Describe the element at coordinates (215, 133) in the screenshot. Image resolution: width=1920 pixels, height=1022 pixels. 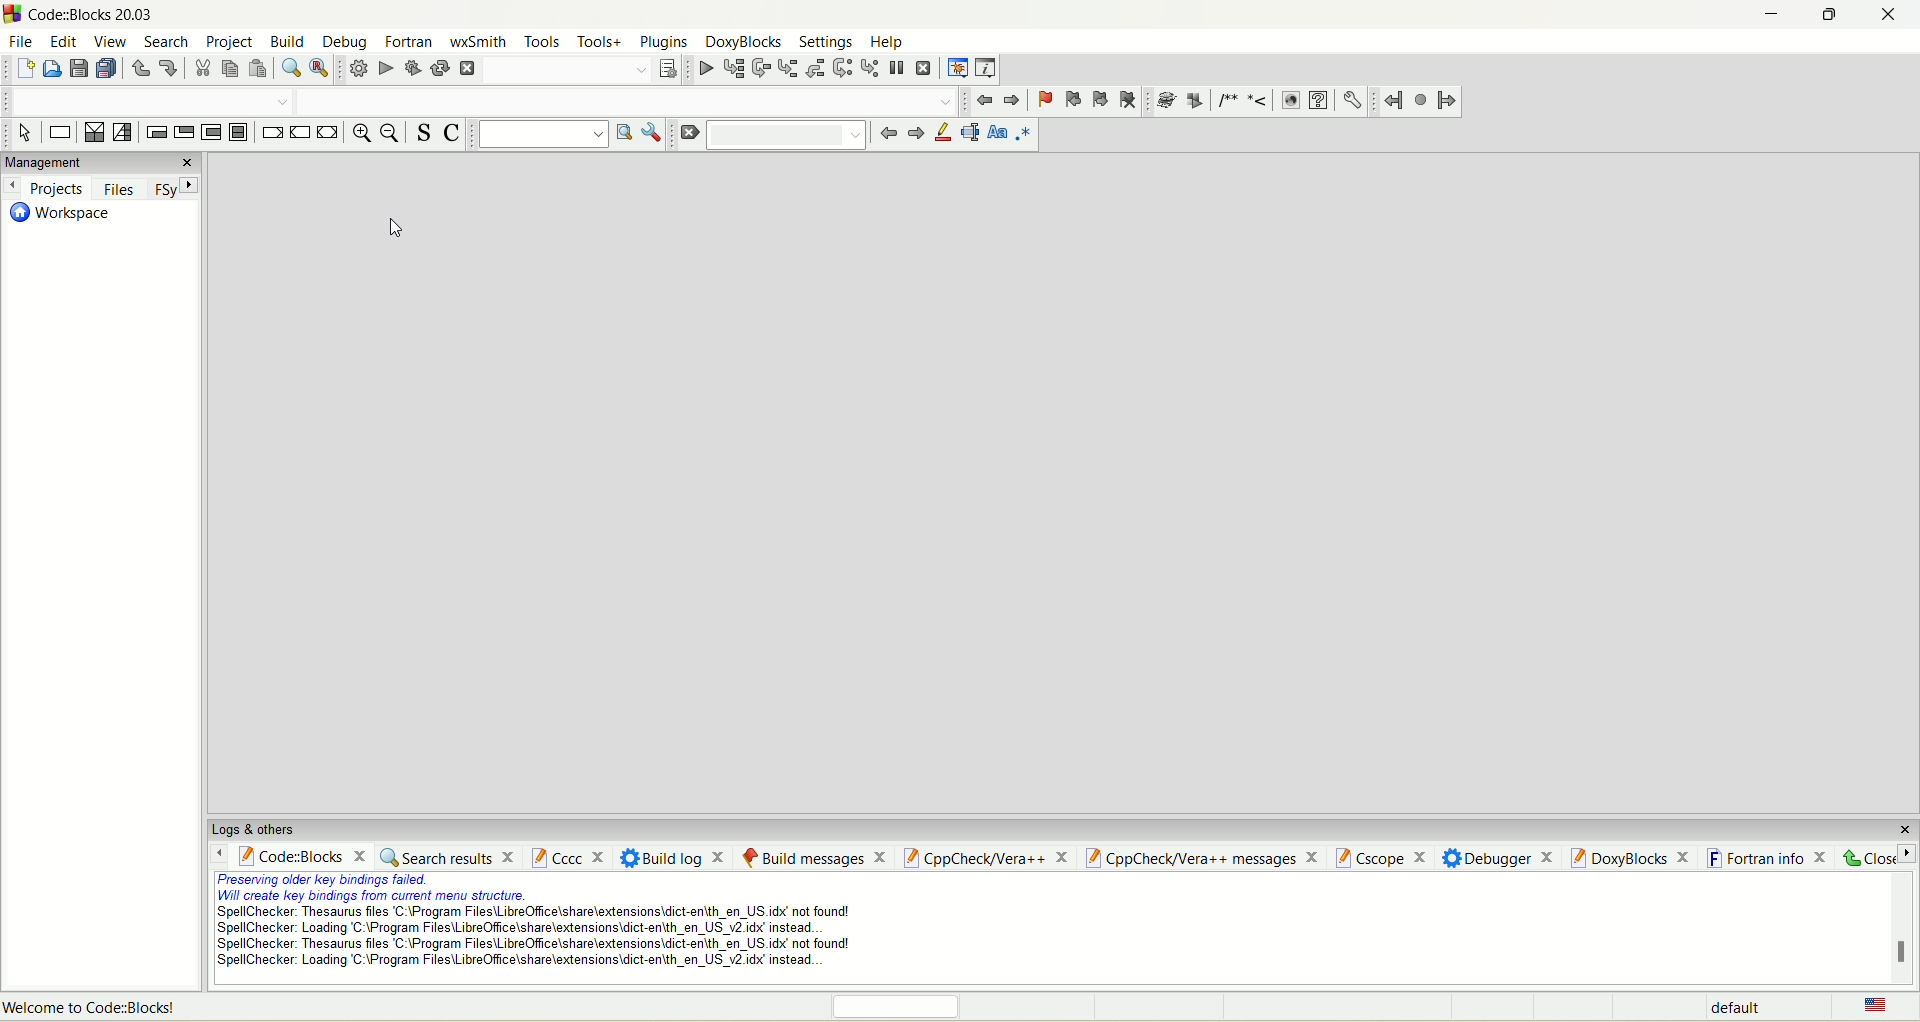
I see `counting loop` at that location.